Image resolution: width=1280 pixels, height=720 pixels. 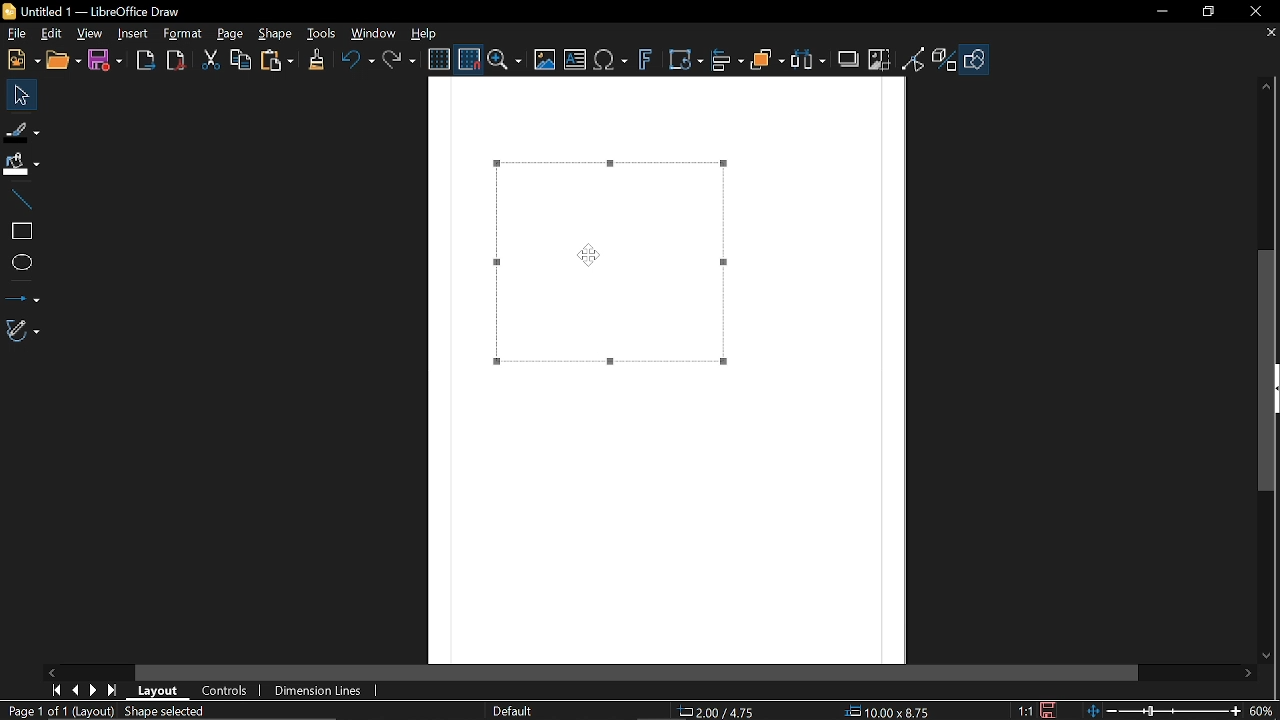 I want to click on First page, so click(x=57, y=690).